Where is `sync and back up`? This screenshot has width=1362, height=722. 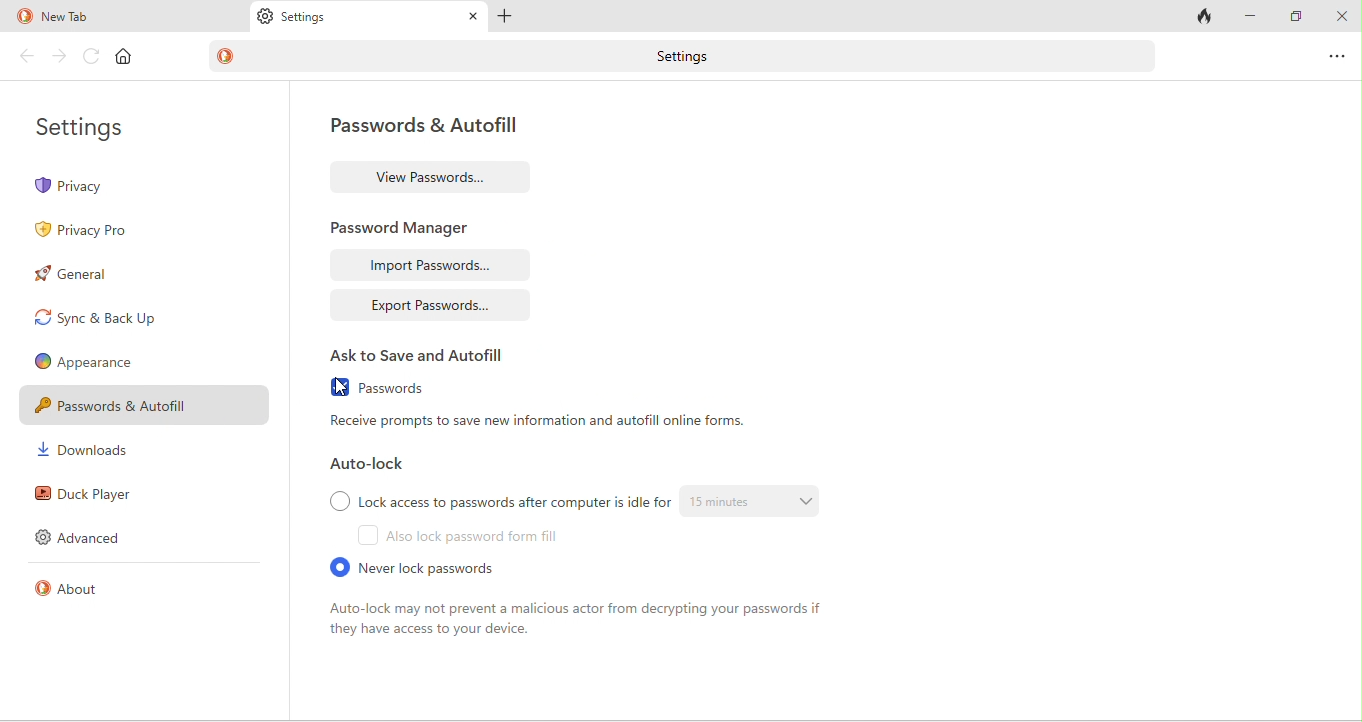
sync and back up is located at coordinates (109, 320).